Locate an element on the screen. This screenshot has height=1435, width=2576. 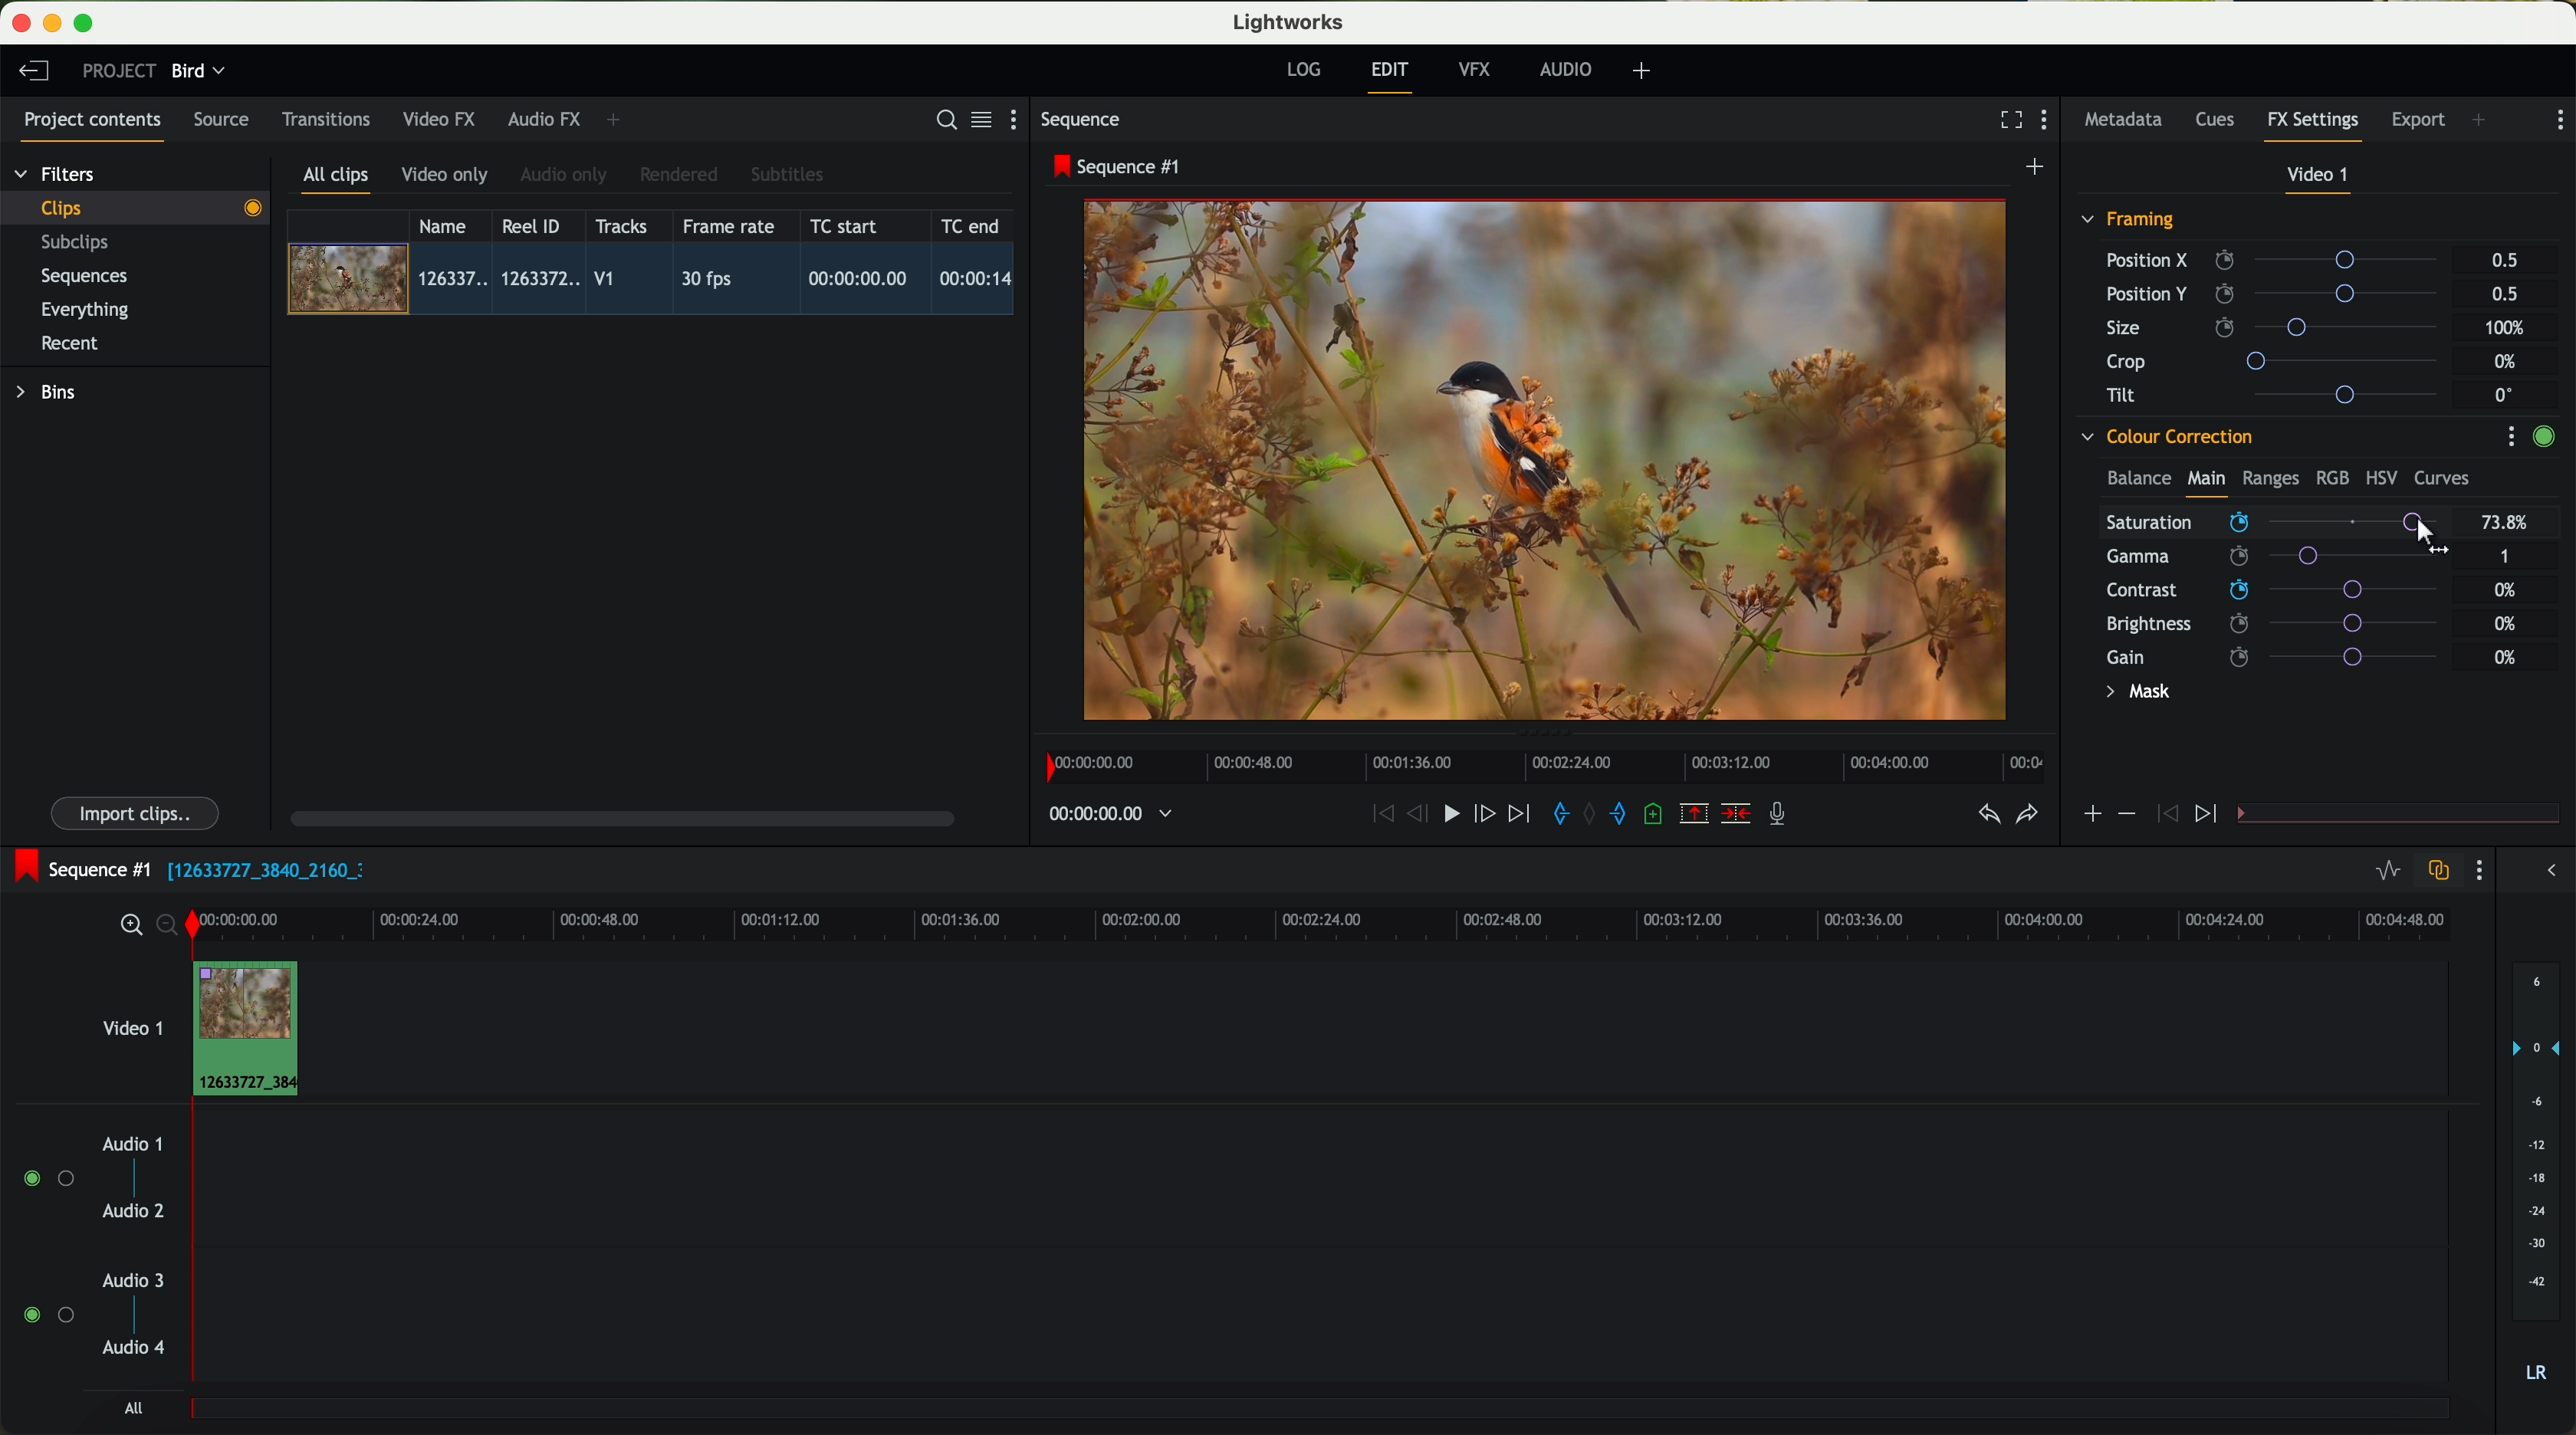
name is located at coordinates (450, 226).